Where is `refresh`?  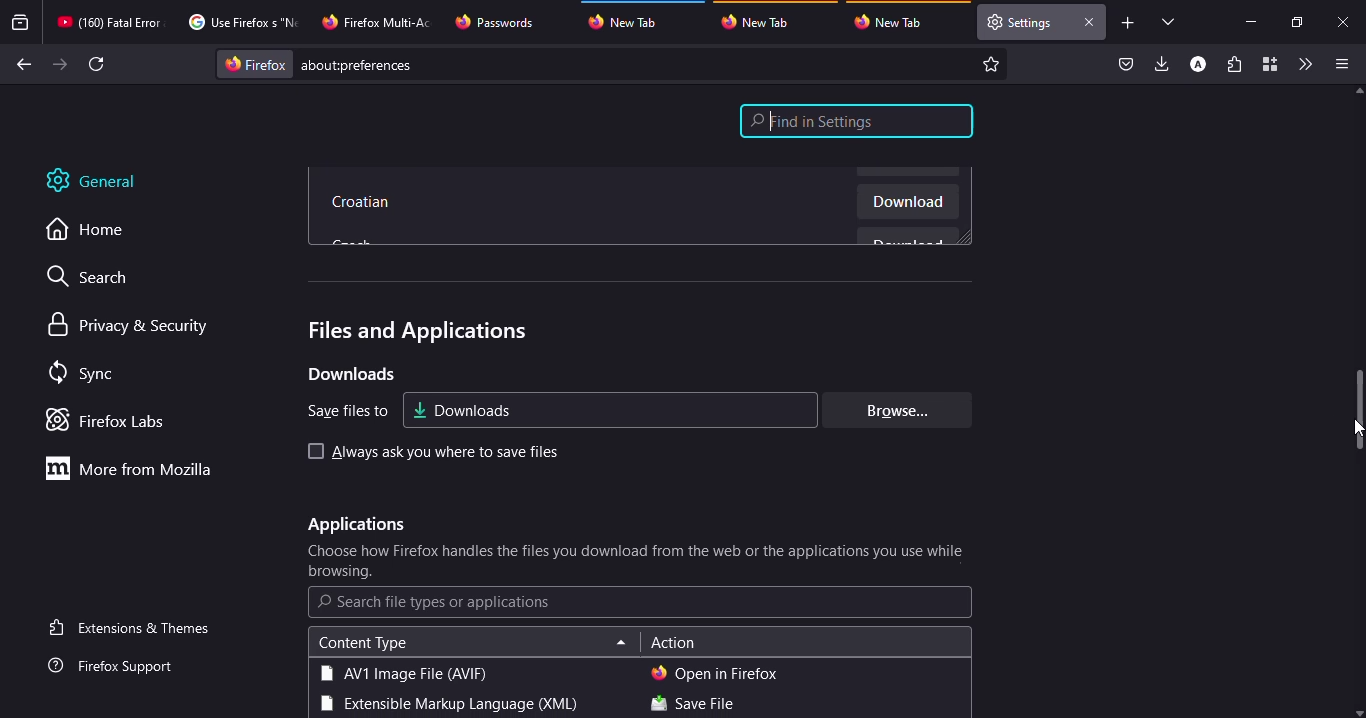 refresh is located at coordinates (98, 64).